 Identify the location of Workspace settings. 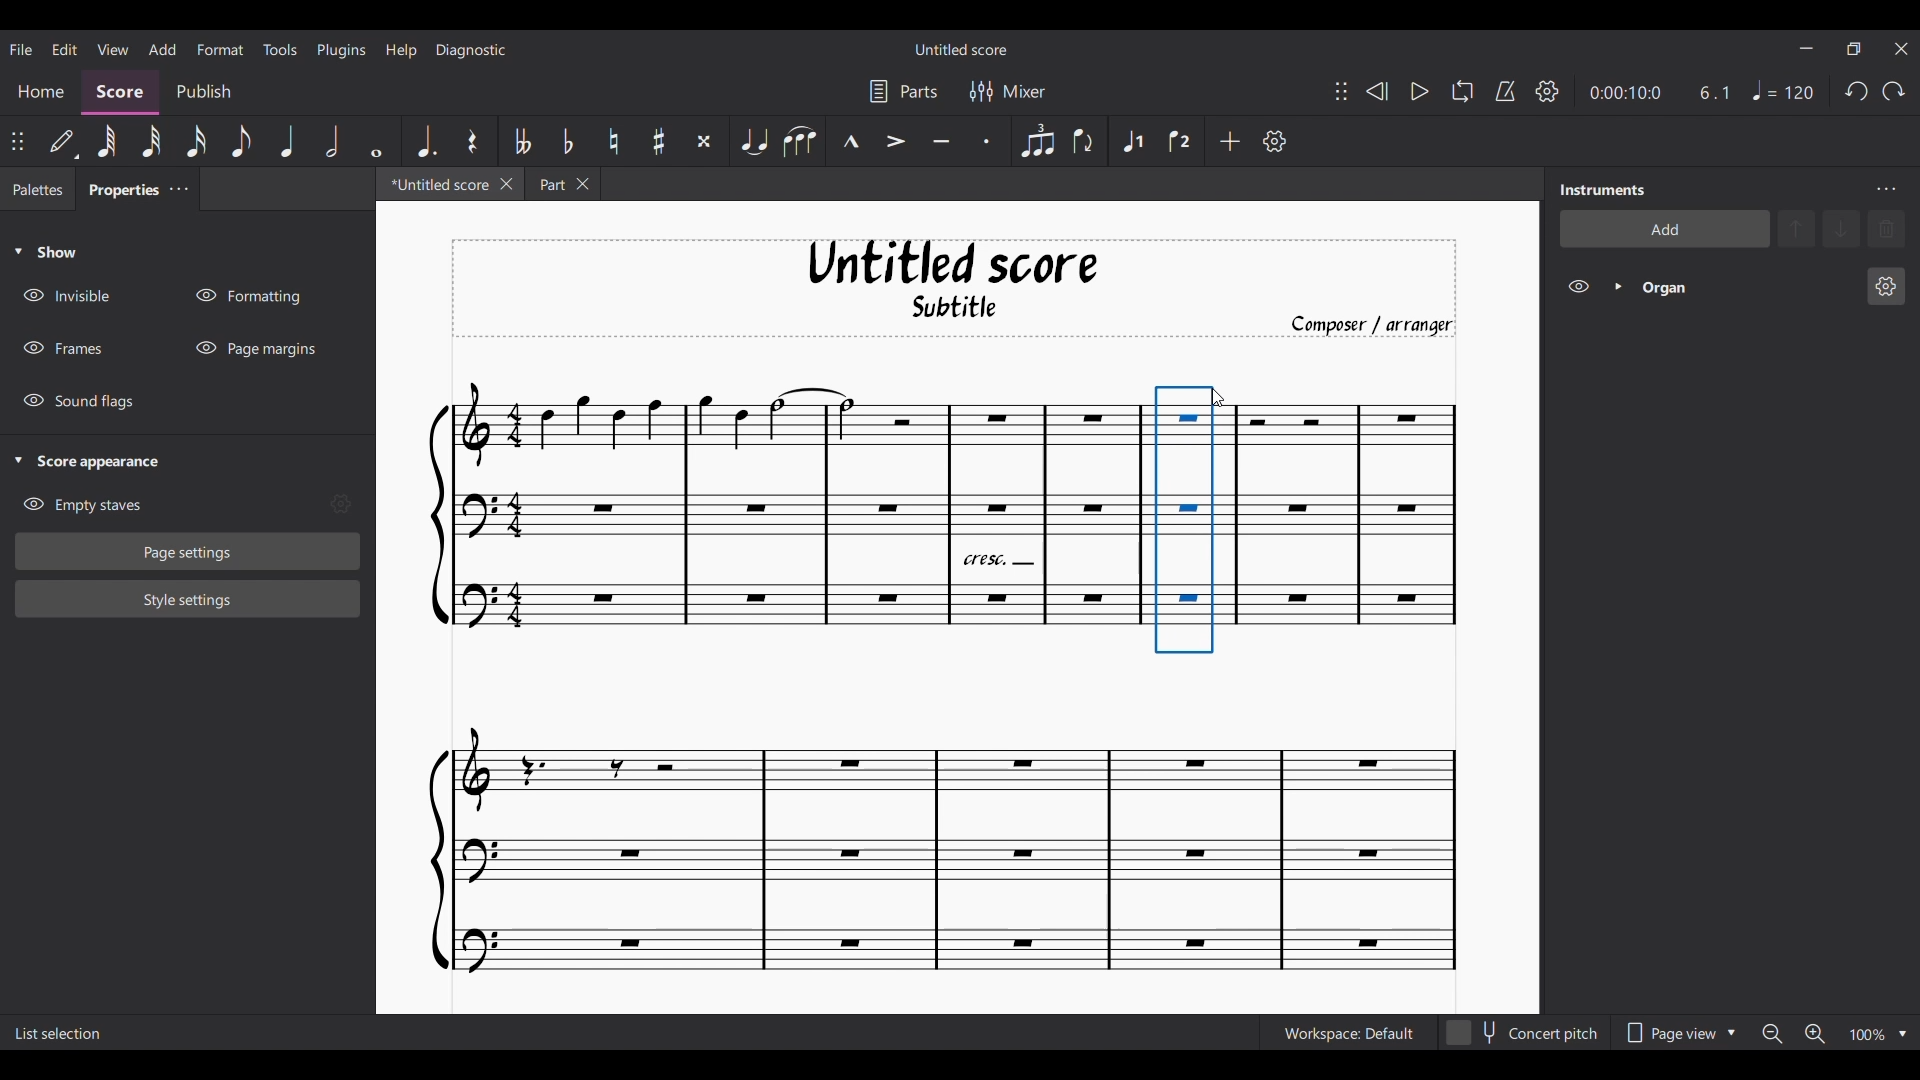
(1346, 1033).